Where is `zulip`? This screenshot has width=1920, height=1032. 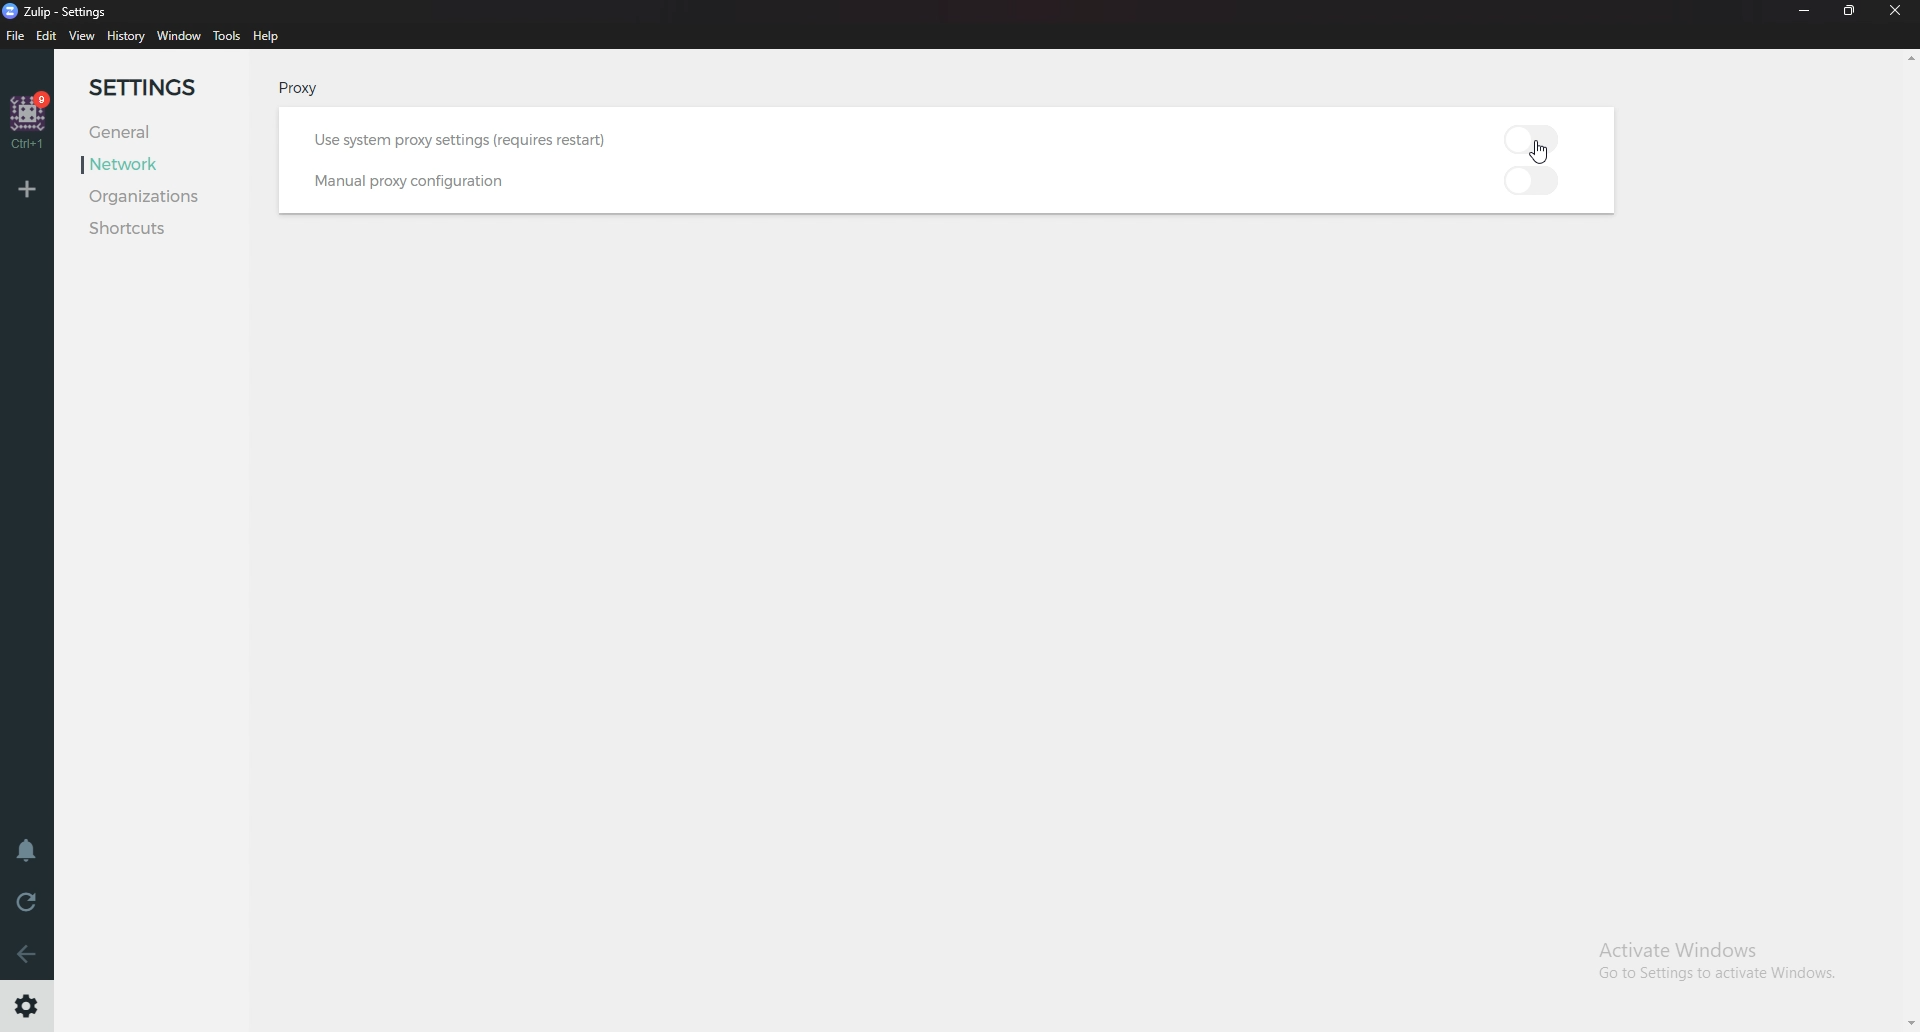 zulip is located at coordinates (49, 10).